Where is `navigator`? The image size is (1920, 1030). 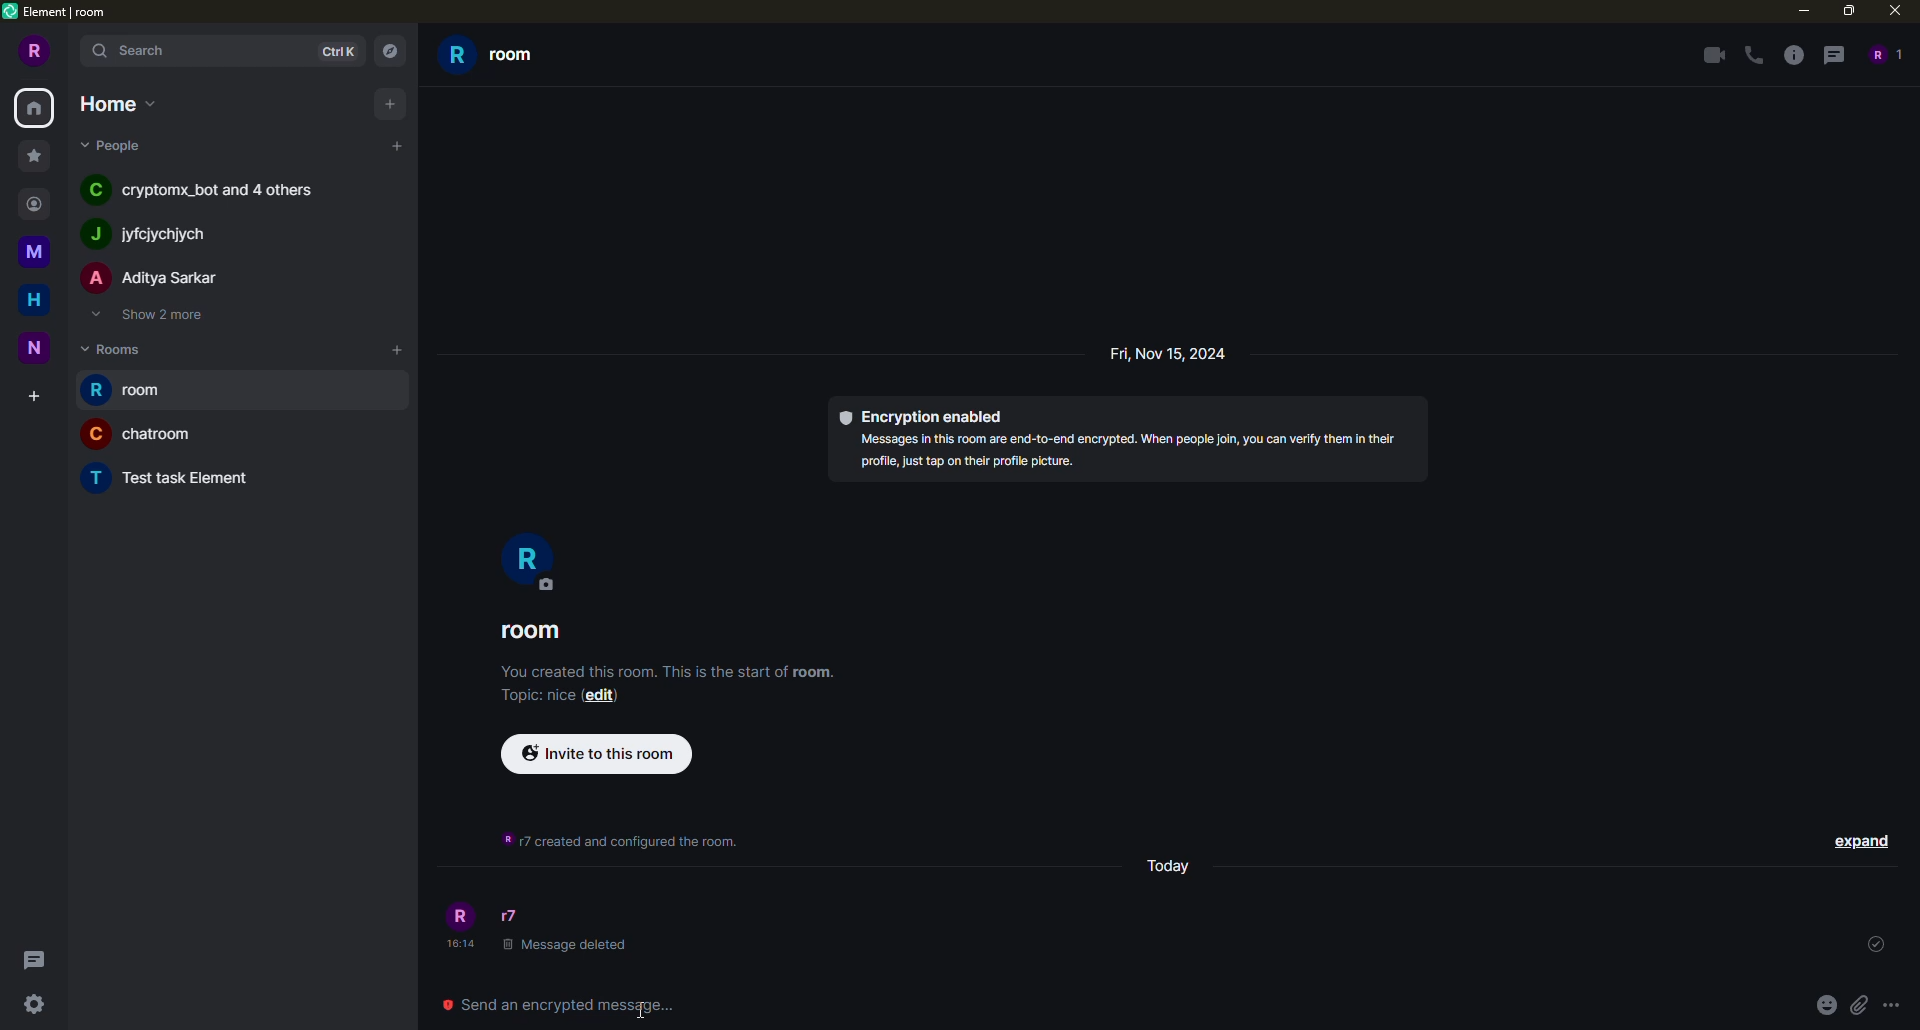
navigator is located at coordinates (388, 51).